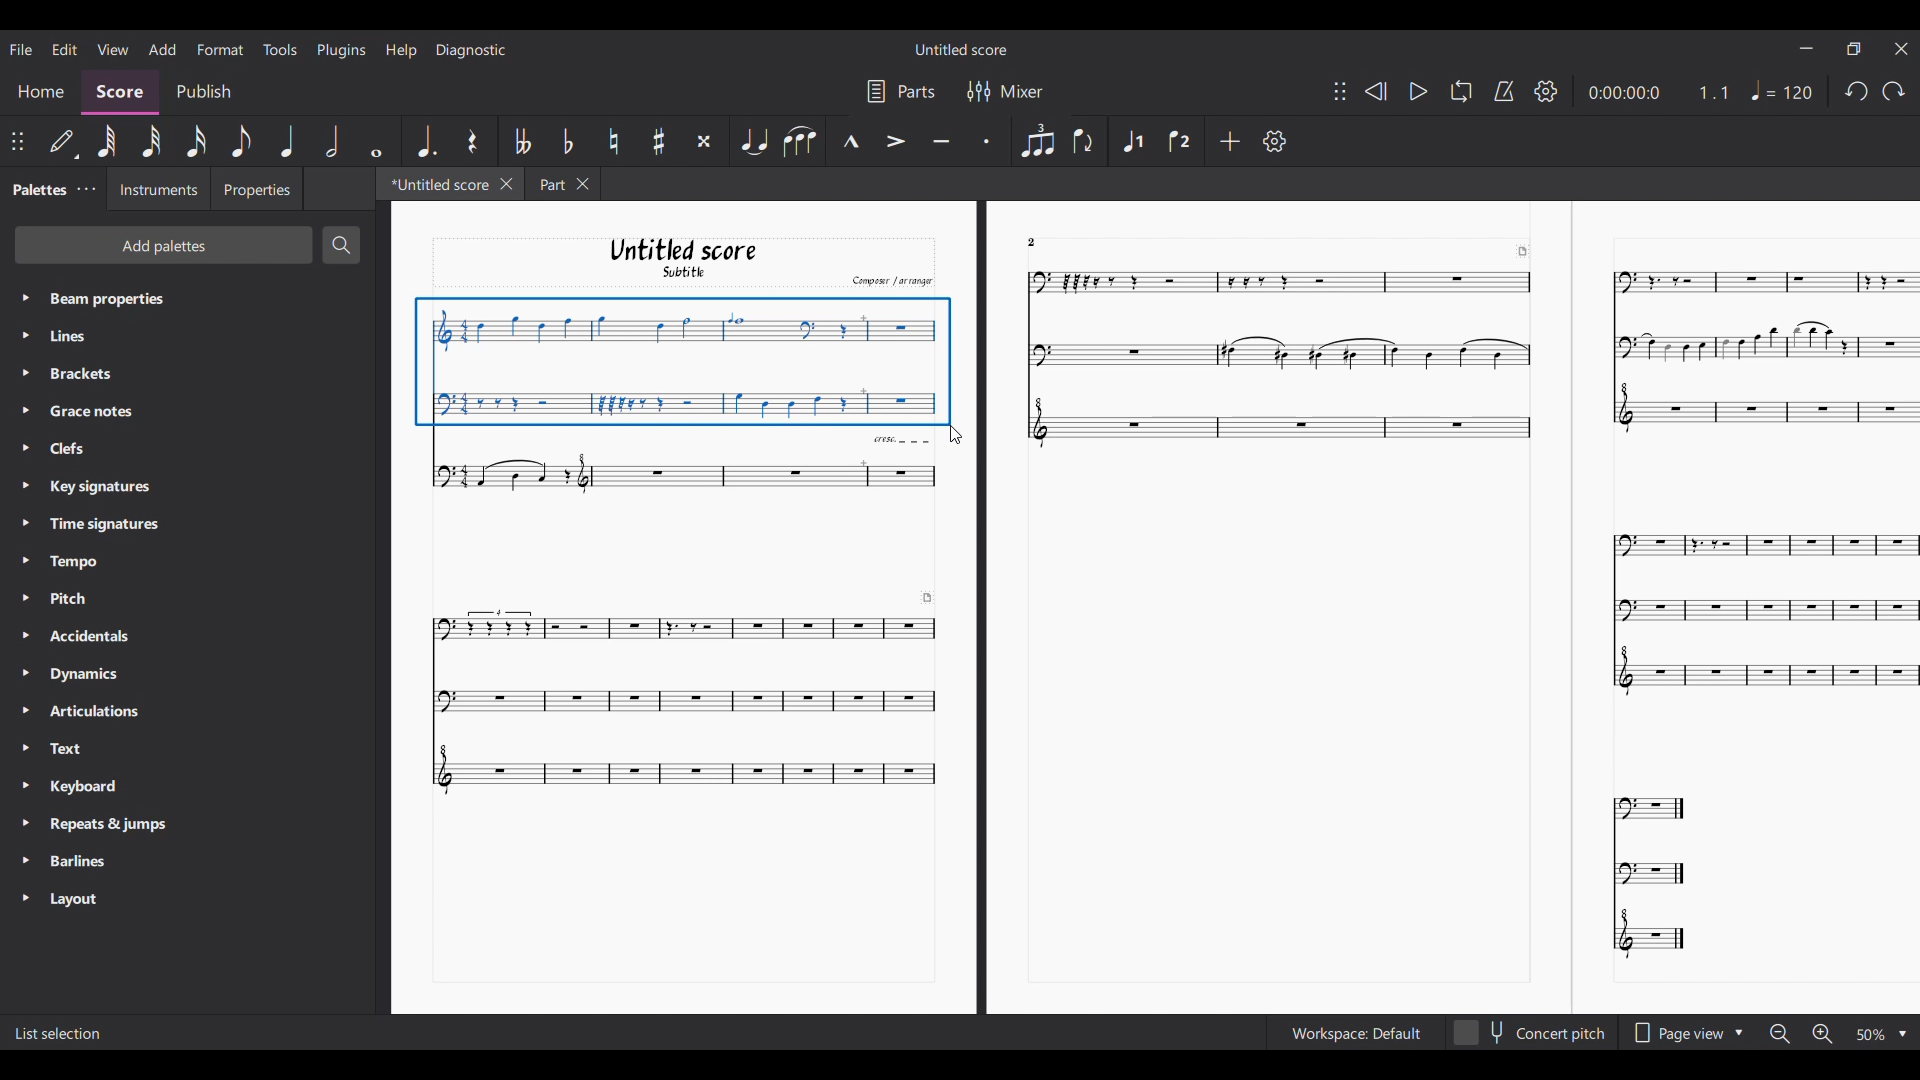 The width and height of the screenshot is (1920, 1080). What do you see at coordinates (1339, 90) in the screenshot?
I see `Change position` at bounding box center [1339, 90].